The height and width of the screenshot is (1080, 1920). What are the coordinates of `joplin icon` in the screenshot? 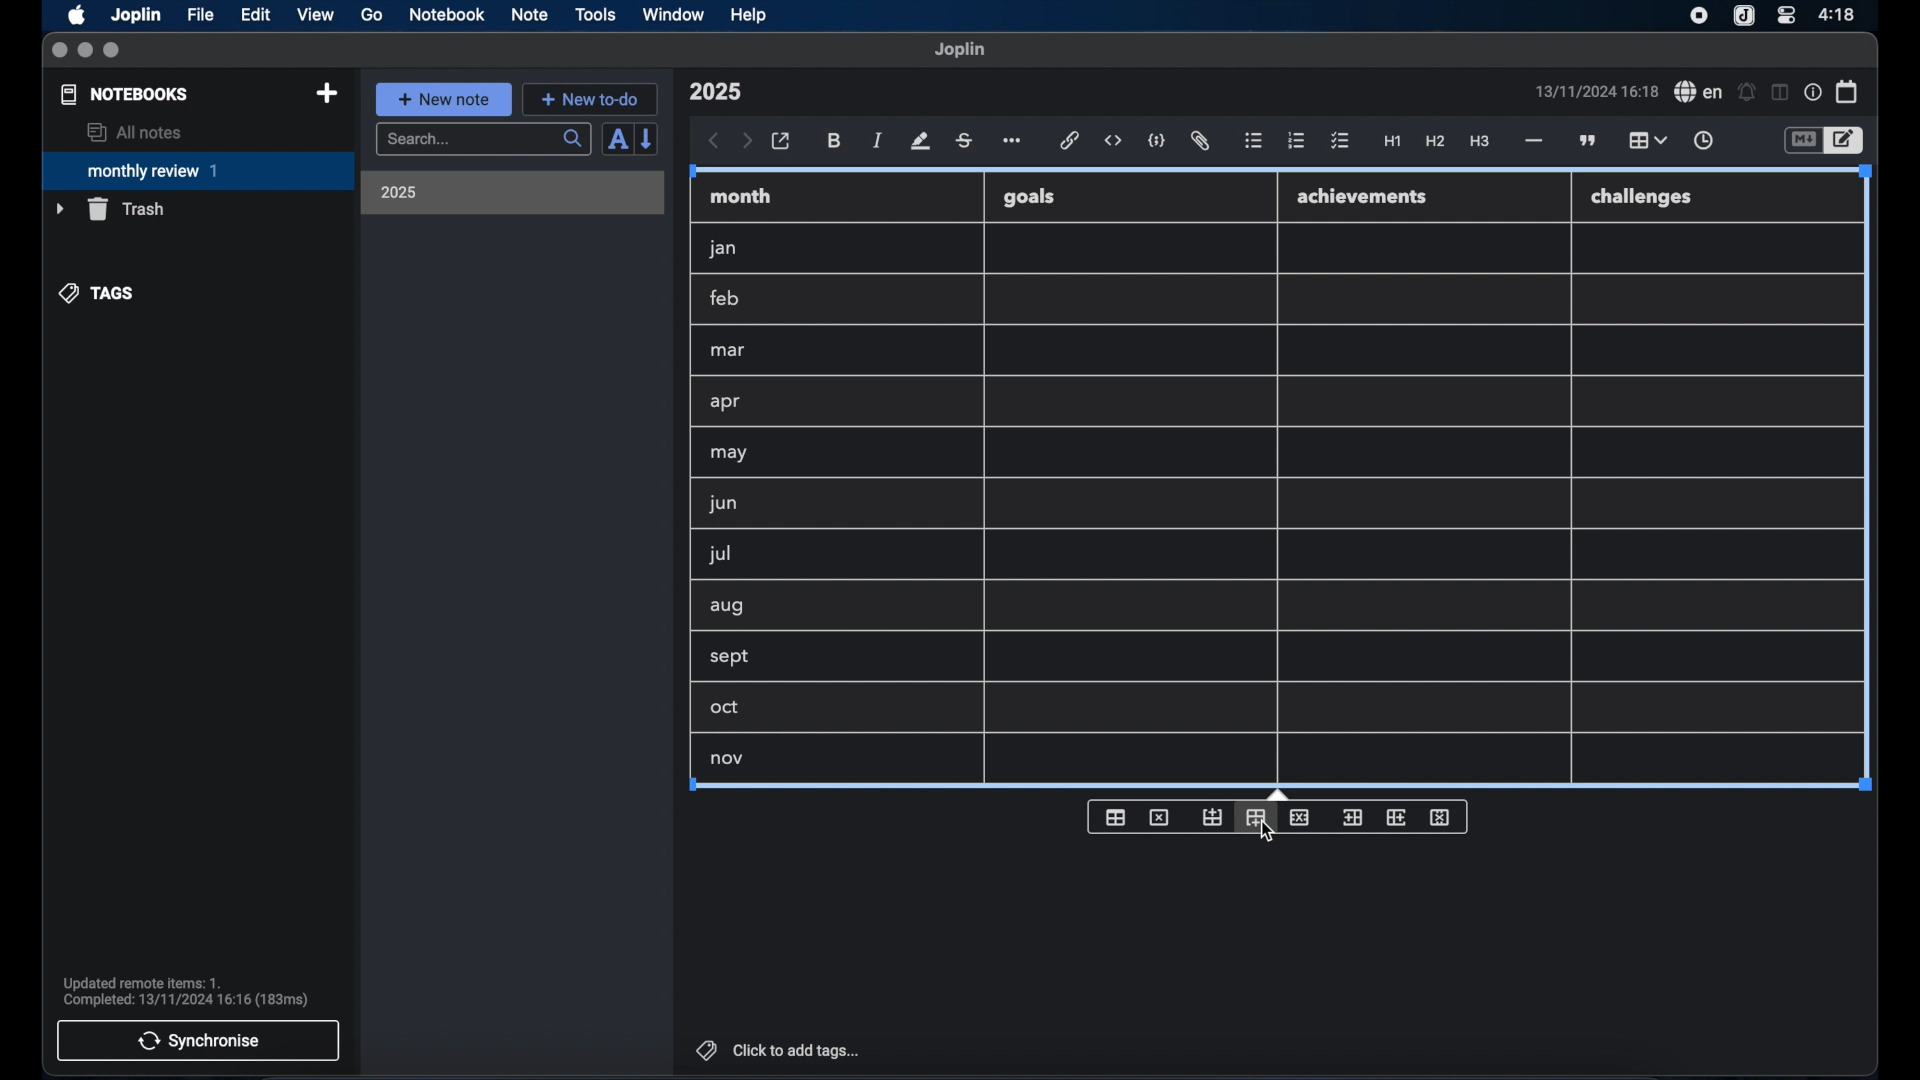 It's located at (1742, 17).